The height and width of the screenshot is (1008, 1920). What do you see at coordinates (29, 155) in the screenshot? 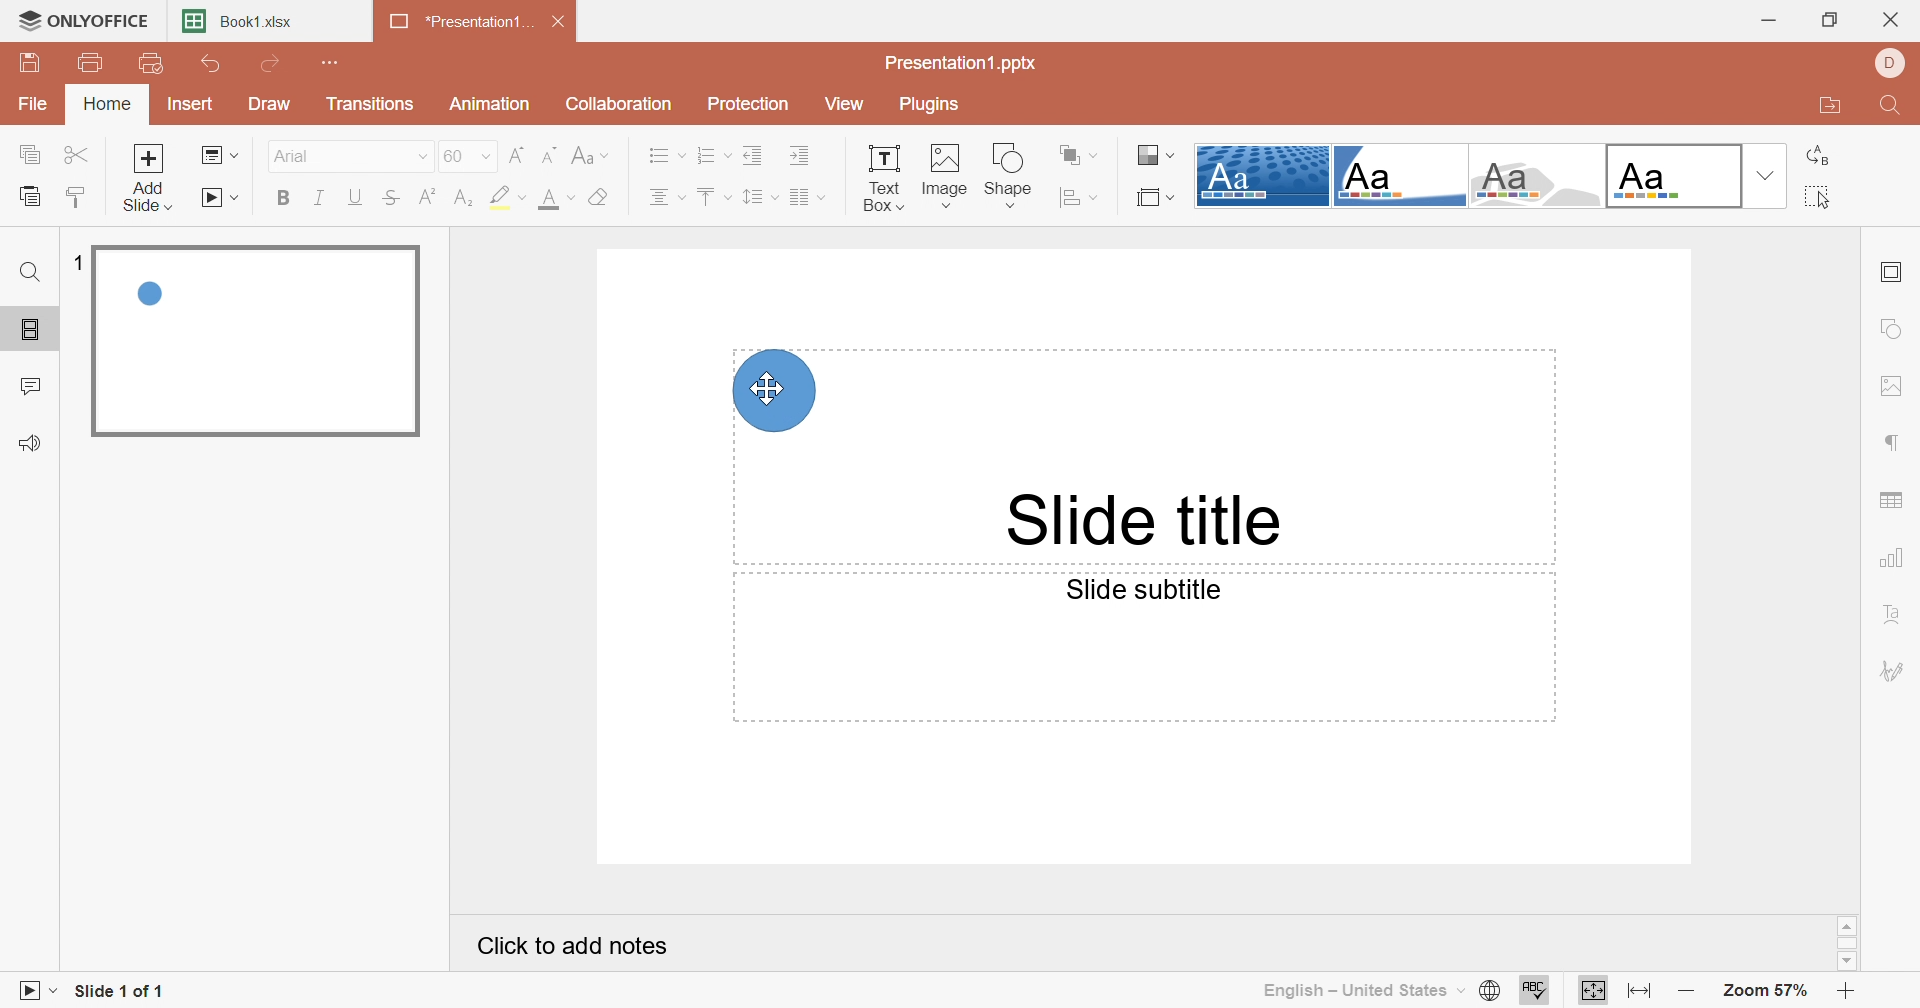
I see `Copy` at bounding box center [29, 155].